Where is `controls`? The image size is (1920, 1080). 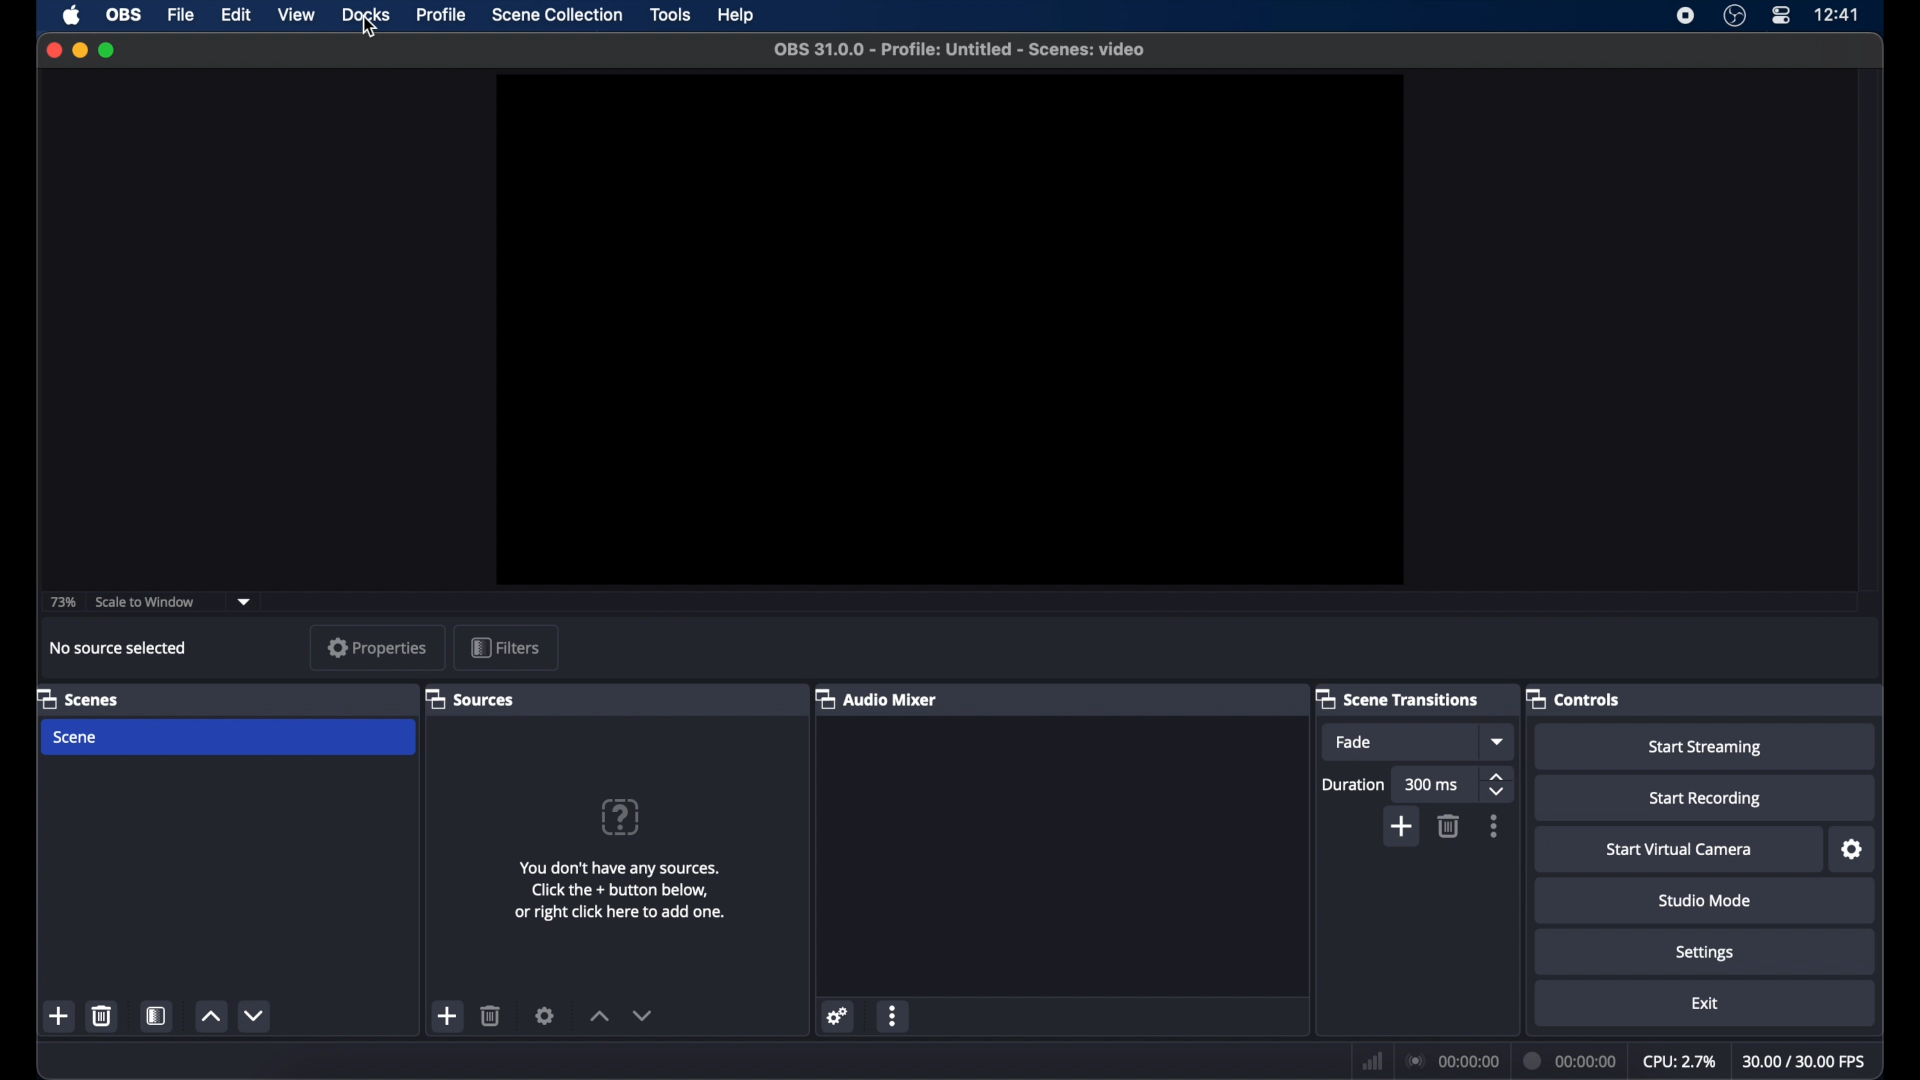 controls is located at coordinates (1576, 698).